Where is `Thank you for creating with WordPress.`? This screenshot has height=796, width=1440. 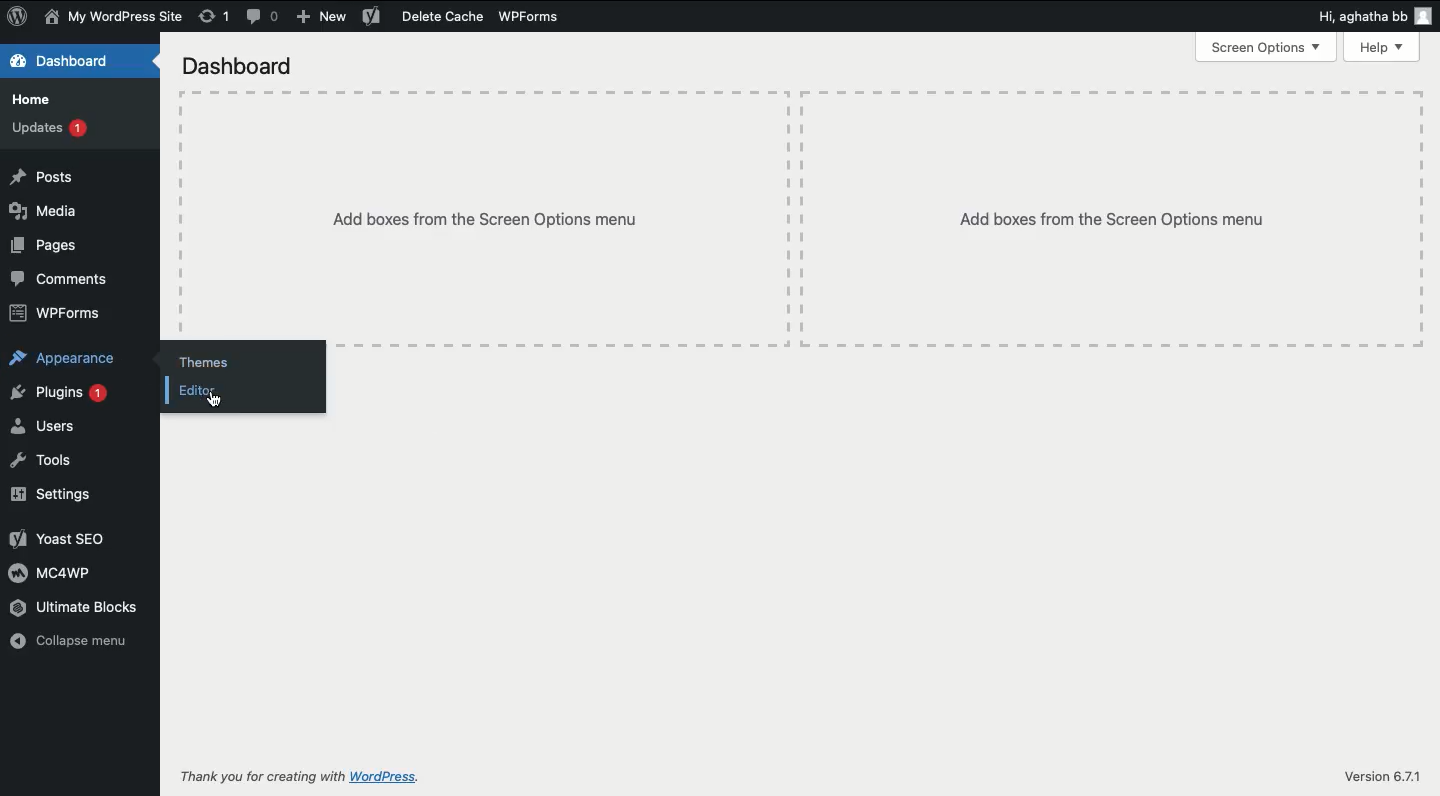
Thank you for creating with WordPress. is located at coordinates (302, 776).